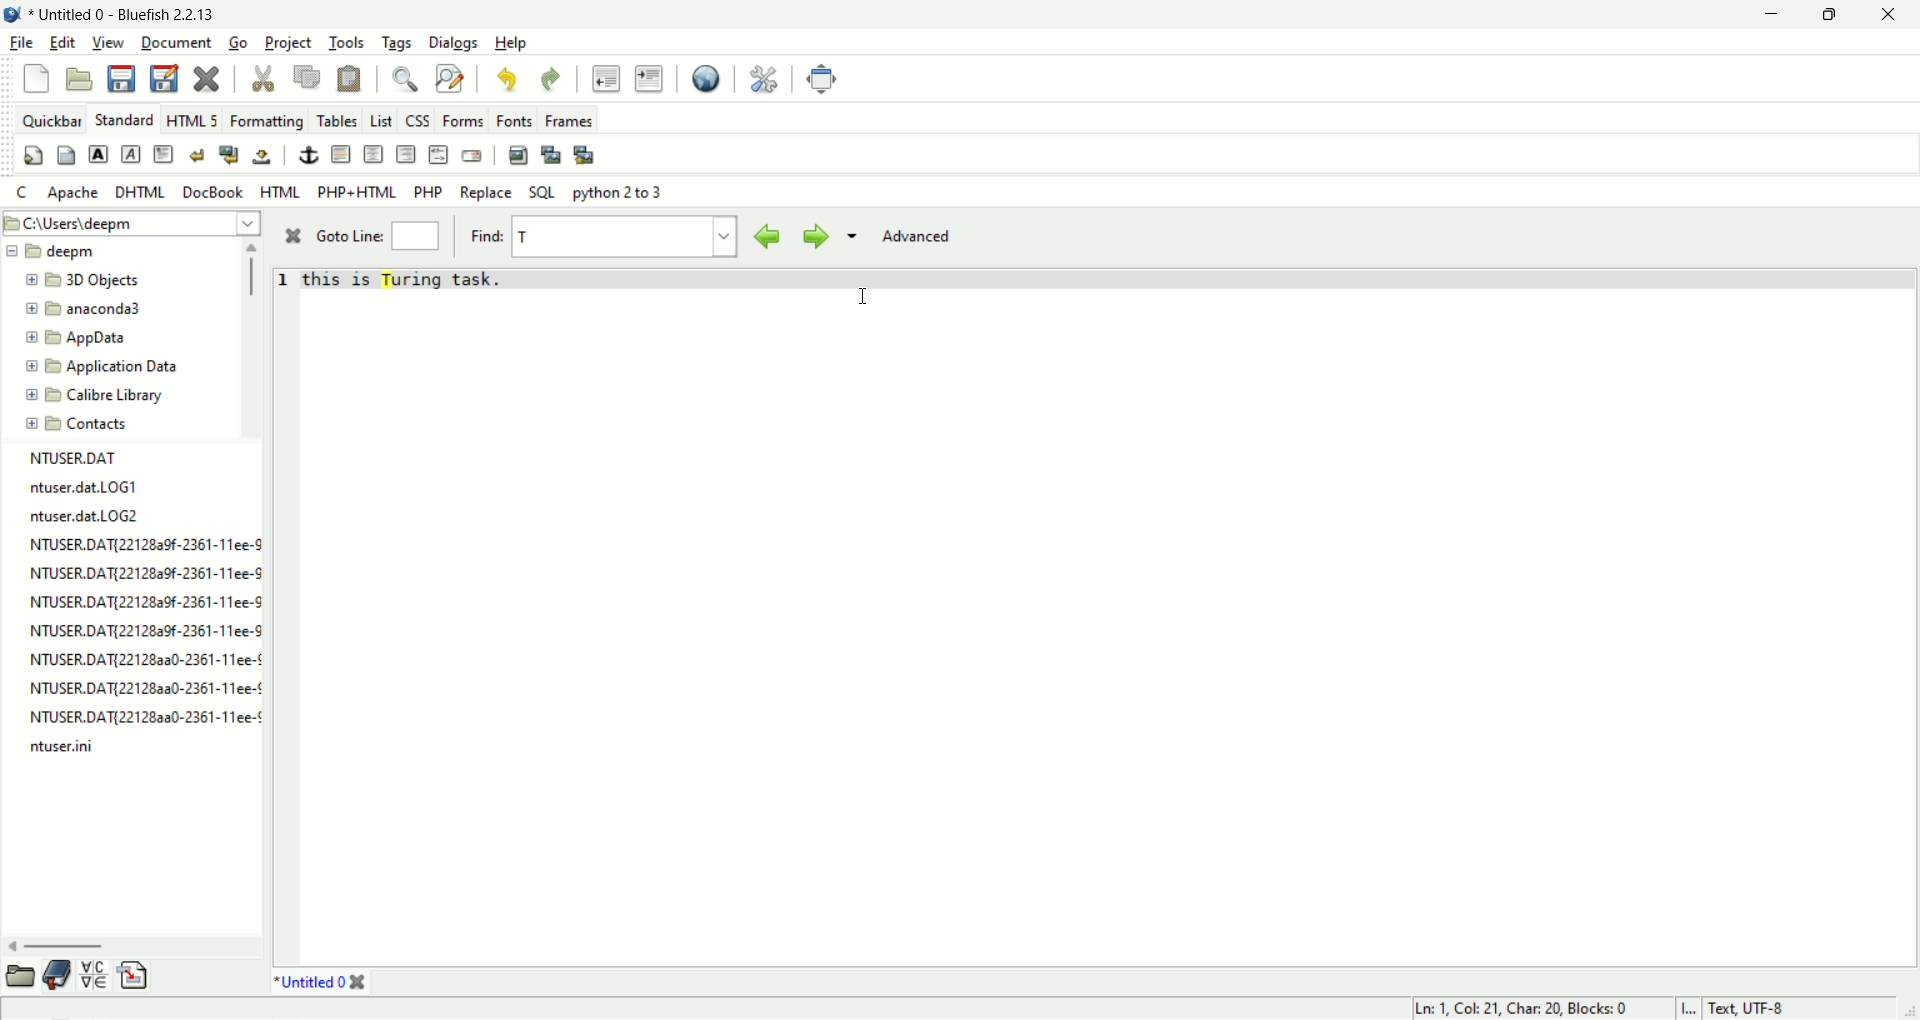 This screenshot has height=1020, width=1920. Describe the element at coordinates (439, 154) in the screenshot. I see `html comment` at that location.